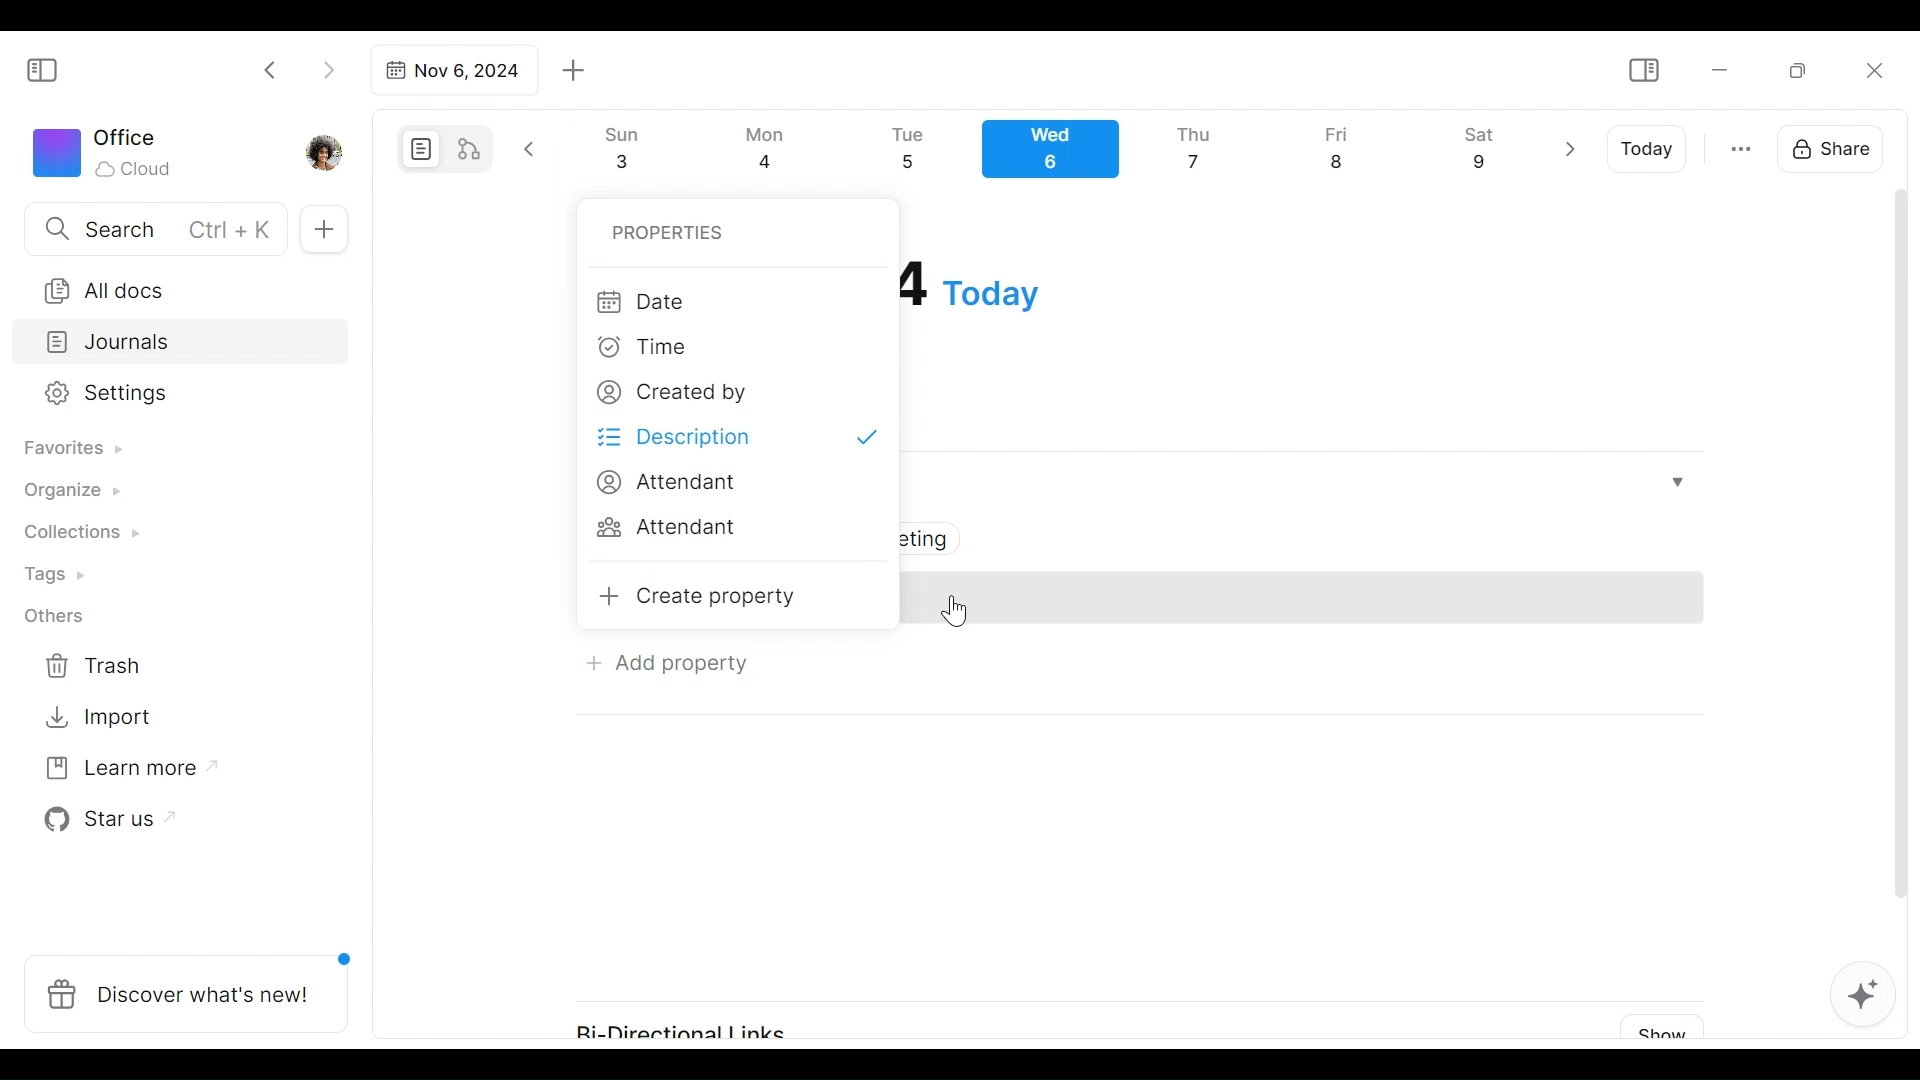 This screenshot has height=1080, width=1920. Describe the element at coordinates (79, 535) in the screenshot. I see `Collections` at that location.